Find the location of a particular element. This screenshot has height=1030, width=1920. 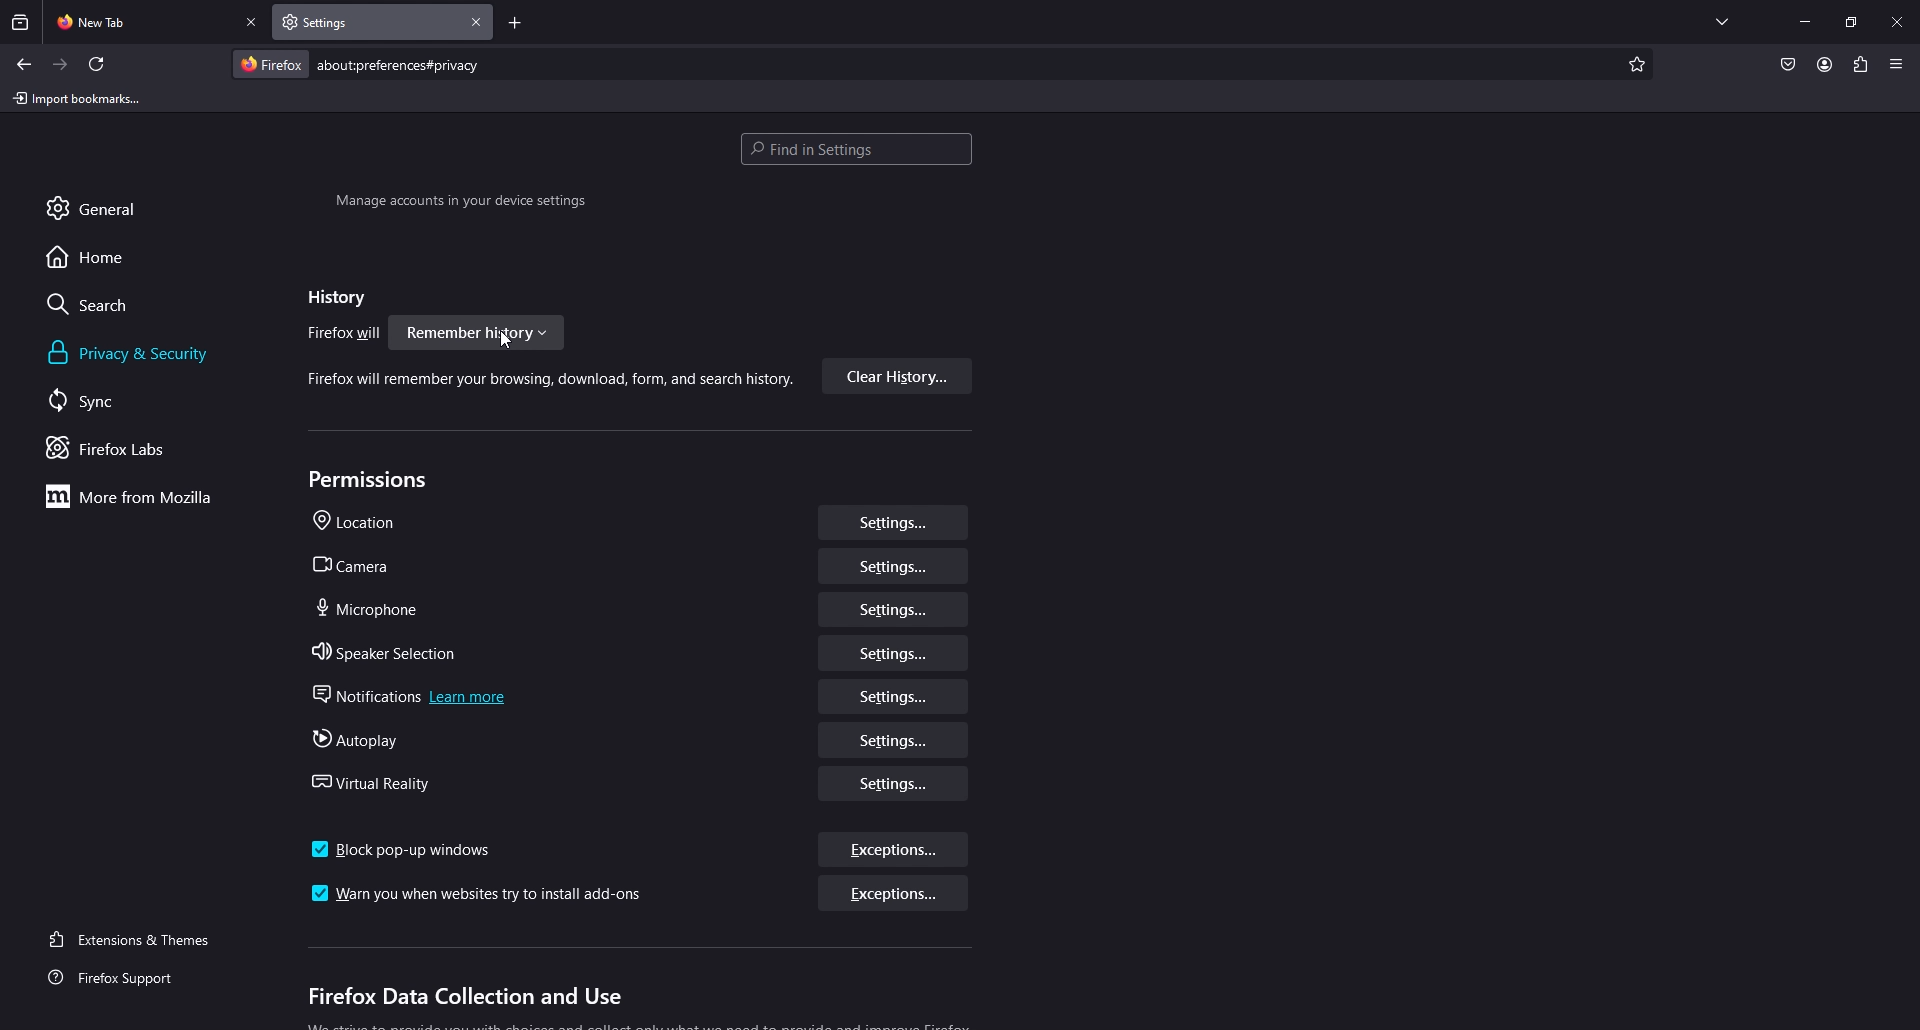

settings is located at coordinates (893, 522).